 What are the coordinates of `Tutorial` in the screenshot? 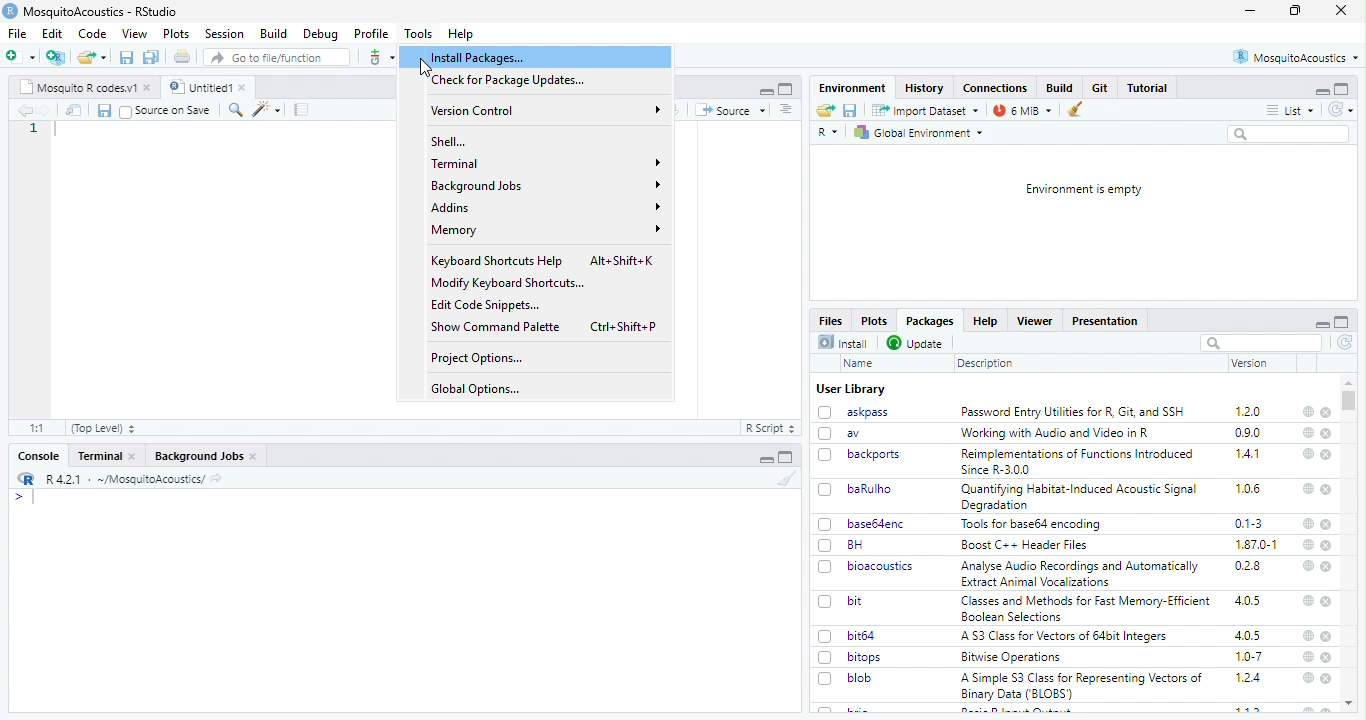 It's located at (1148, 88).